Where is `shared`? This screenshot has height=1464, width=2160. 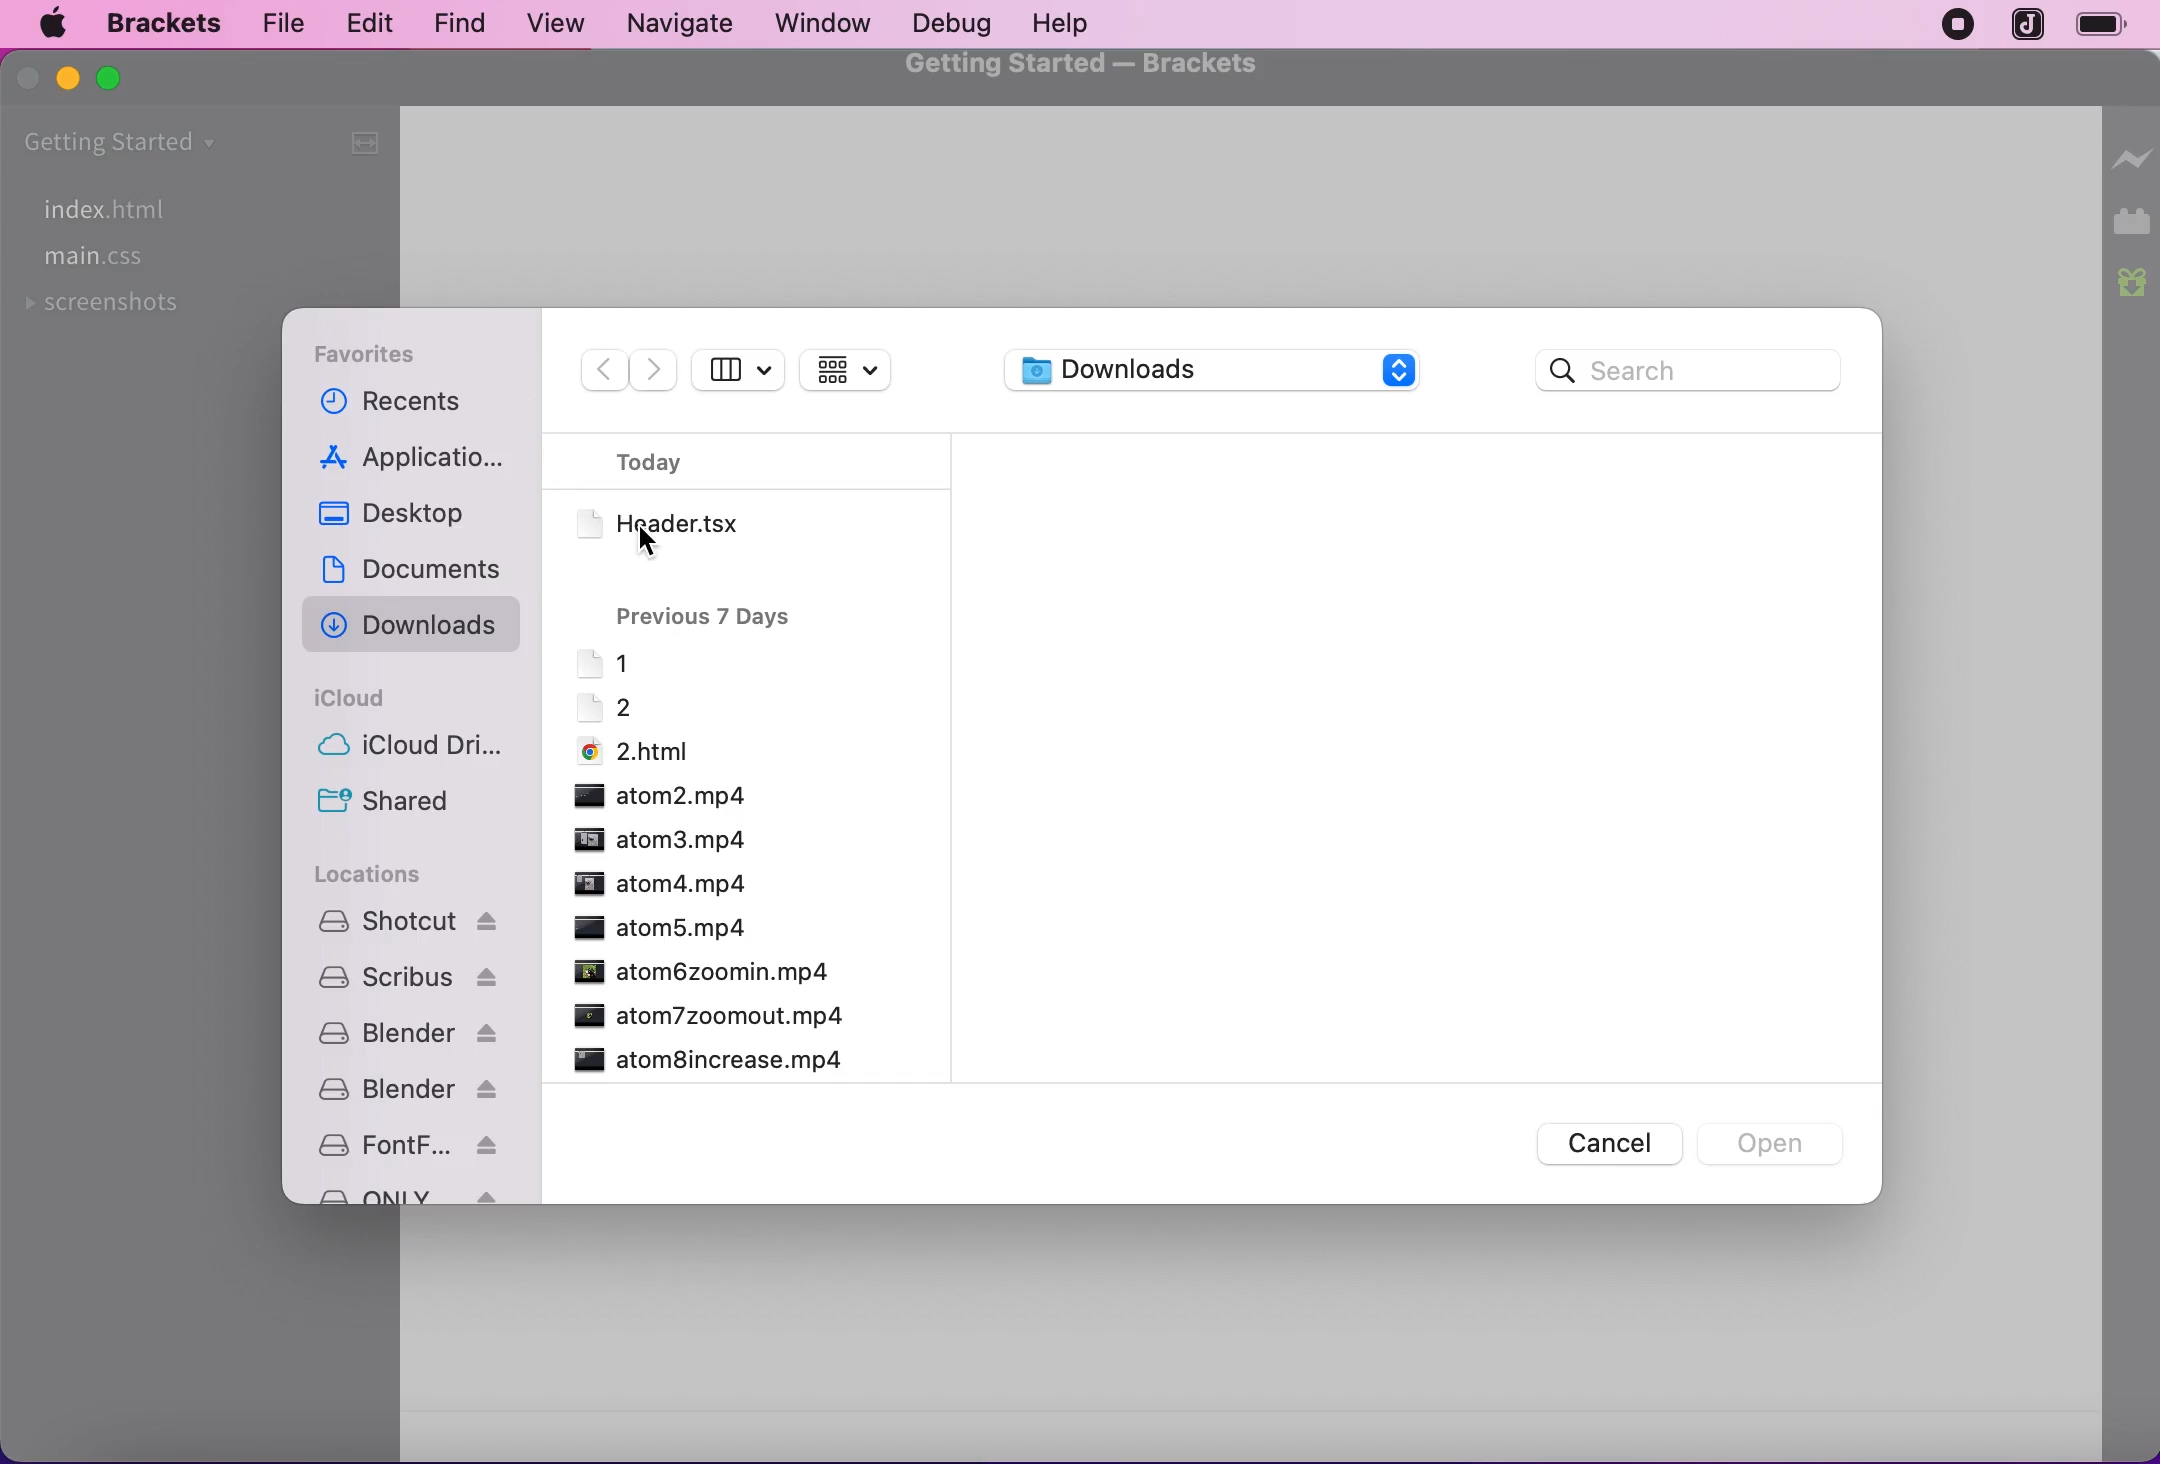 shared is located at coordinates (394, 806).